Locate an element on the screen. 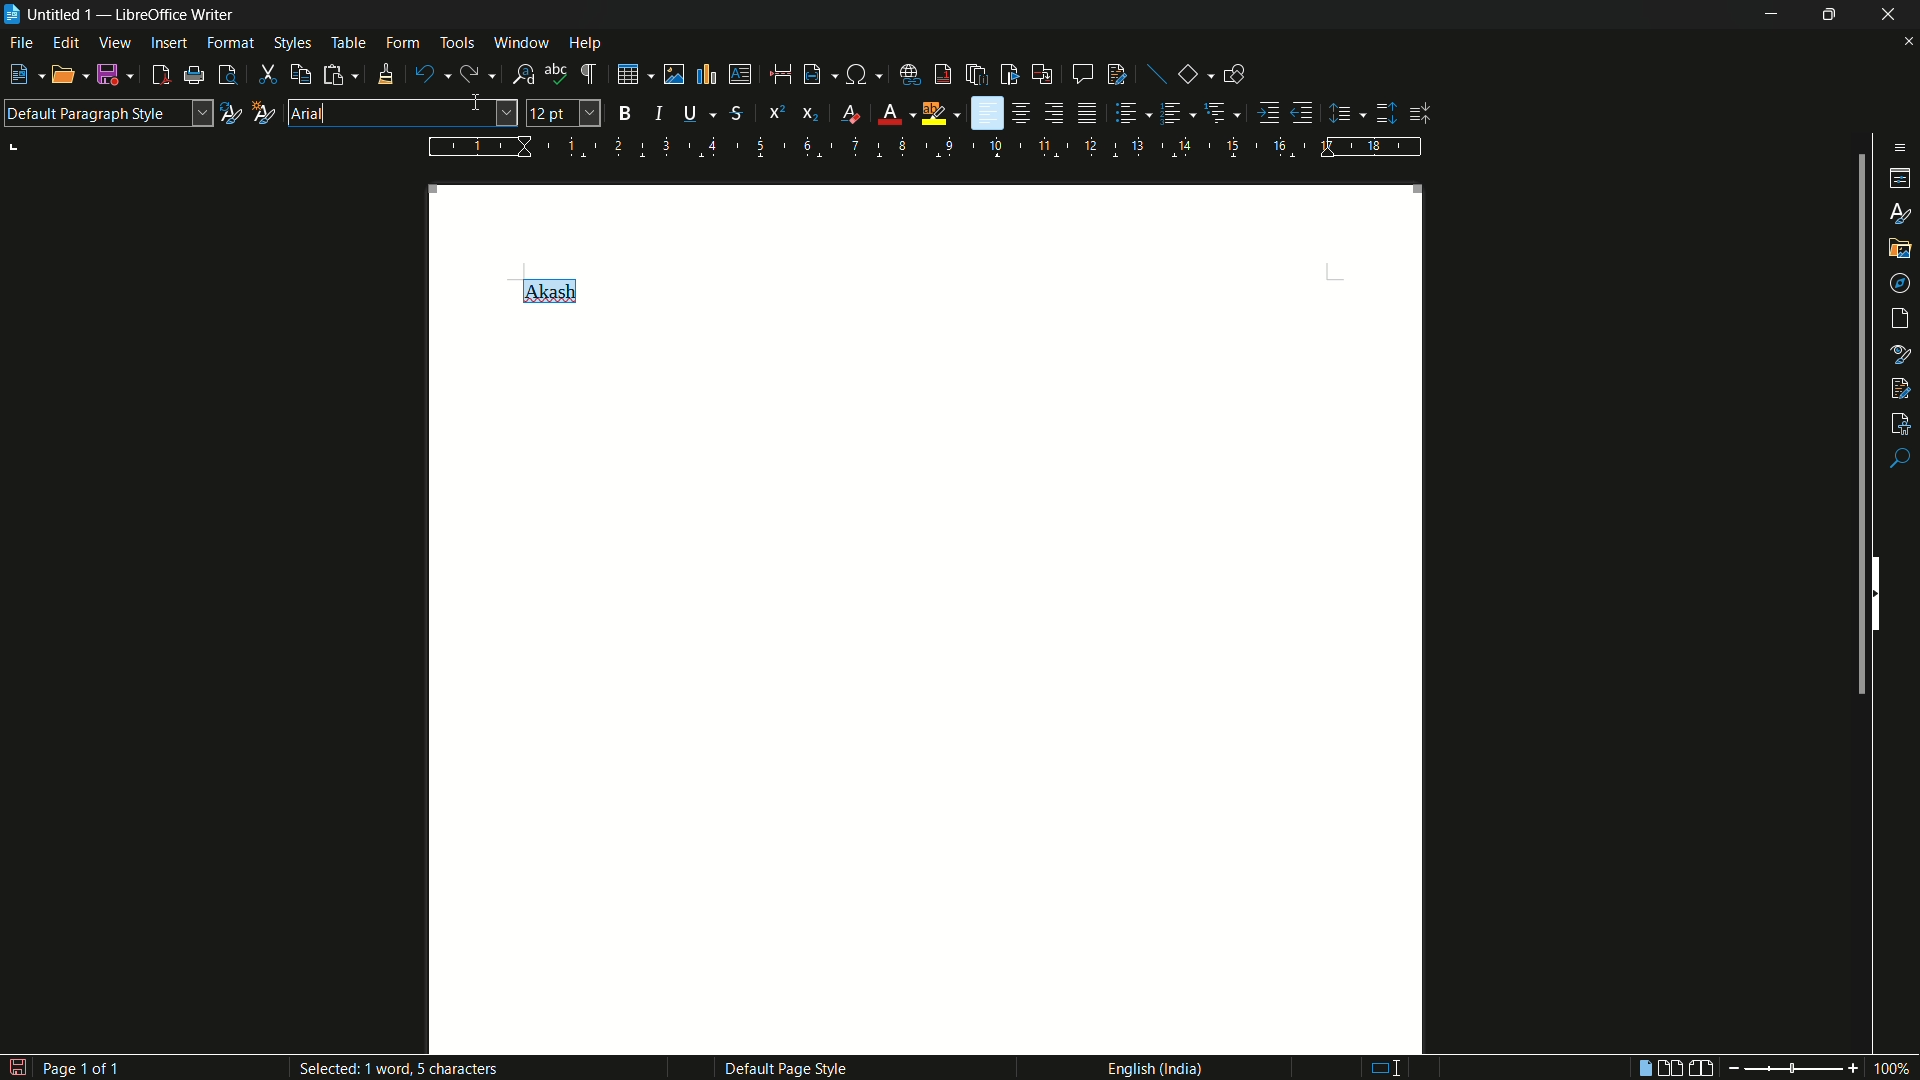 The image size is (1920, 1080). styles menu is located at coordinates (292, 43).